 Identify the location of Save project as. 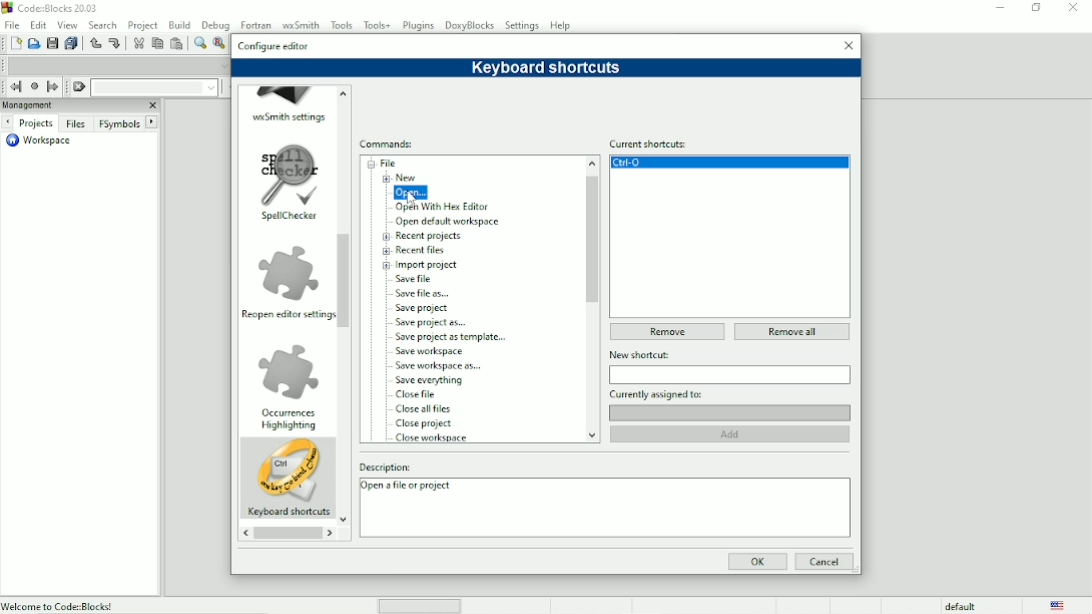
(434, 323).